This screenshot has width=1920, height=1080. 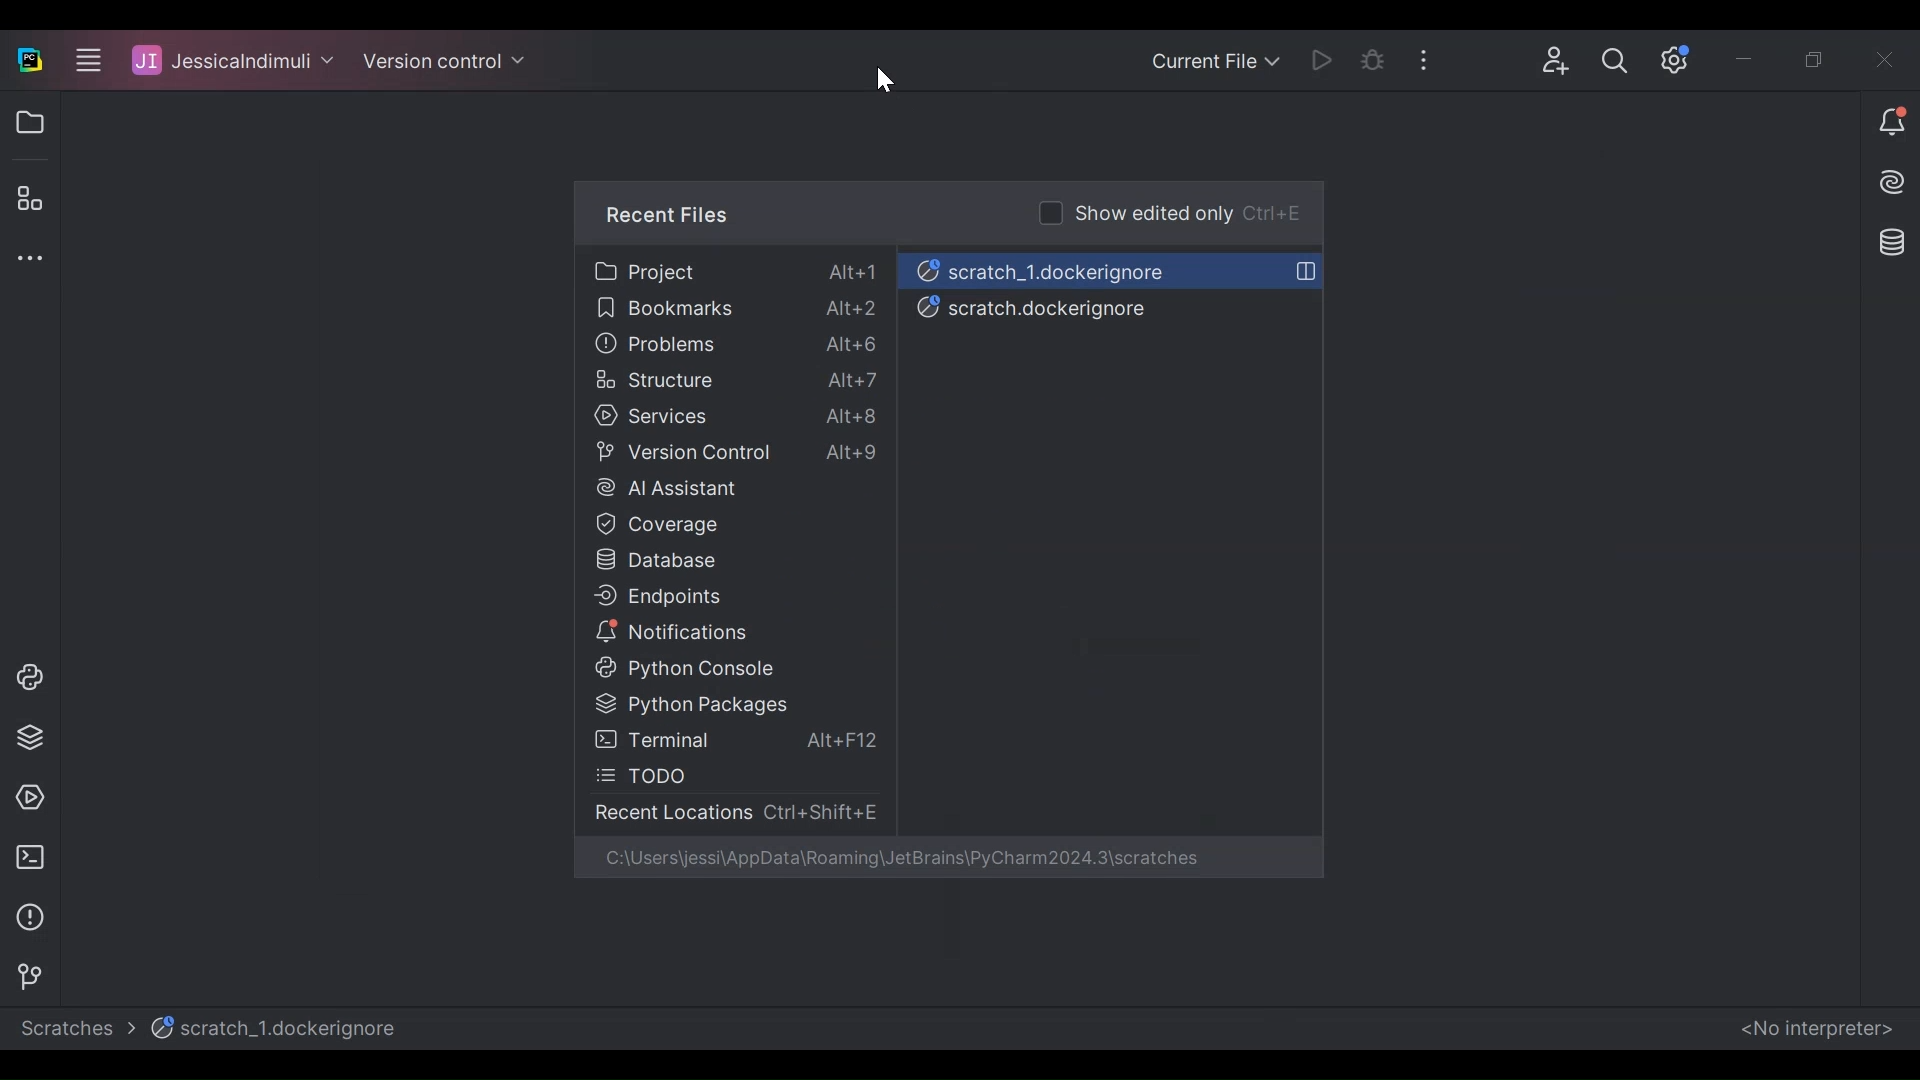 What do you see at coordinates (1816, 1030) in the screenshot?
I see `No interpreter` at bounding box center [1816, 1030].